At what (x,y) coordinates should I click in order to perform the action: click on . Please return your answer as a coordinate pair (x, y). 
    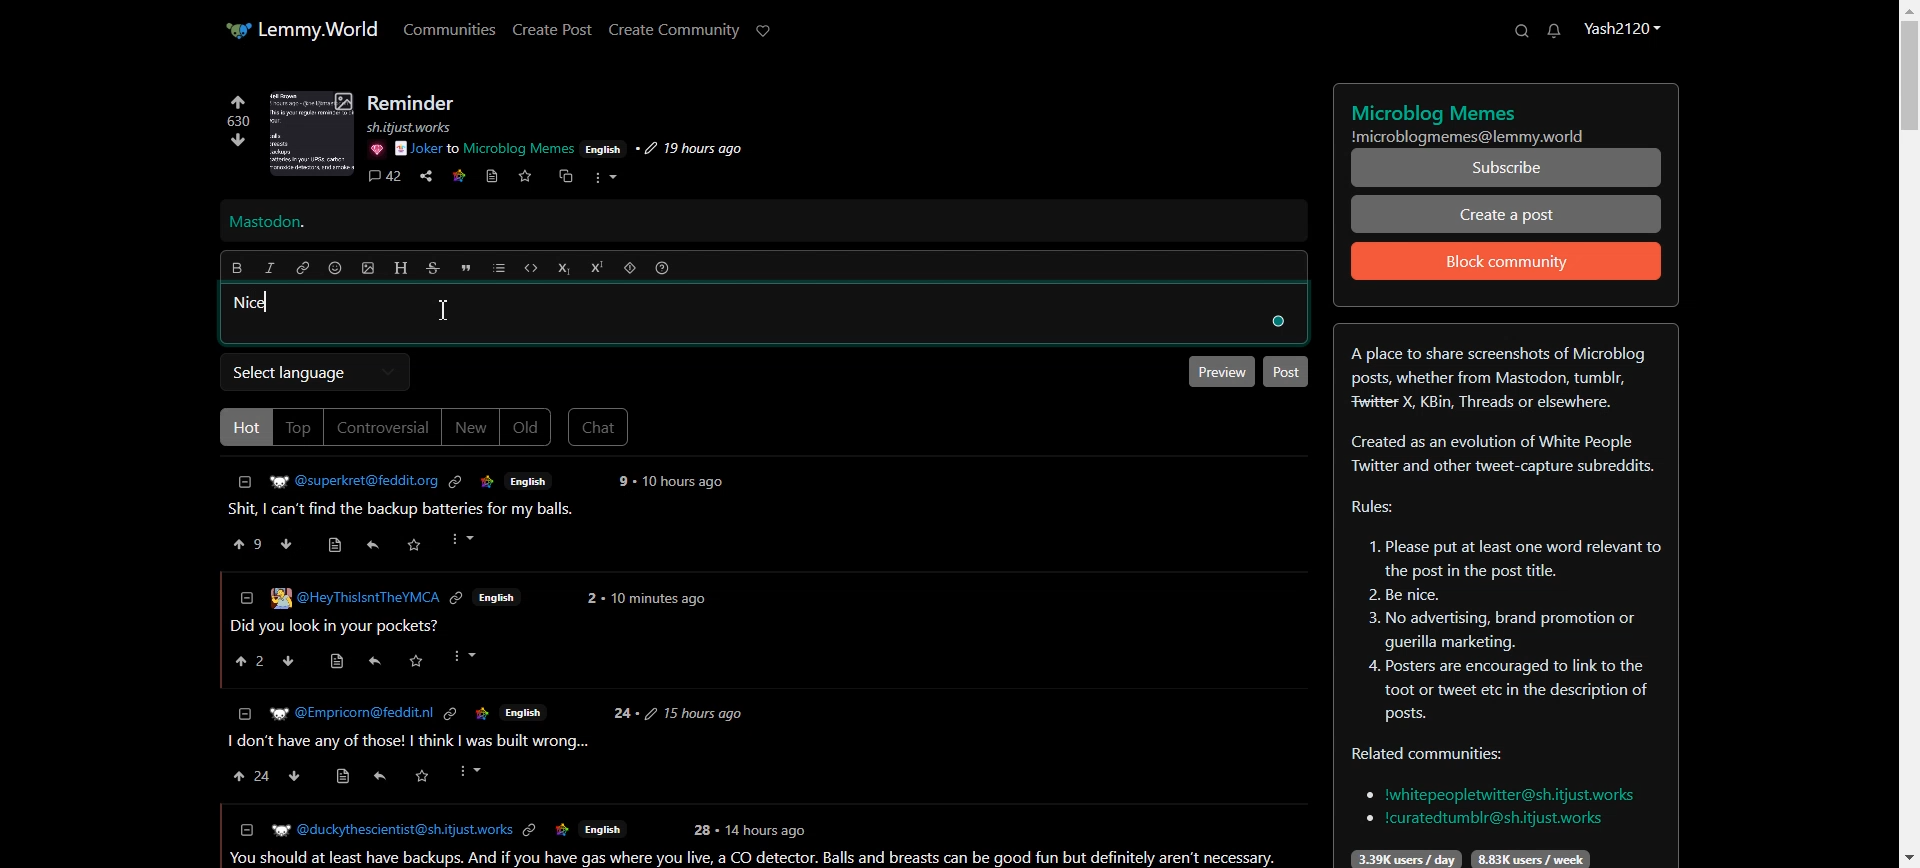
    Looking at the image, I should click on (604, 148).